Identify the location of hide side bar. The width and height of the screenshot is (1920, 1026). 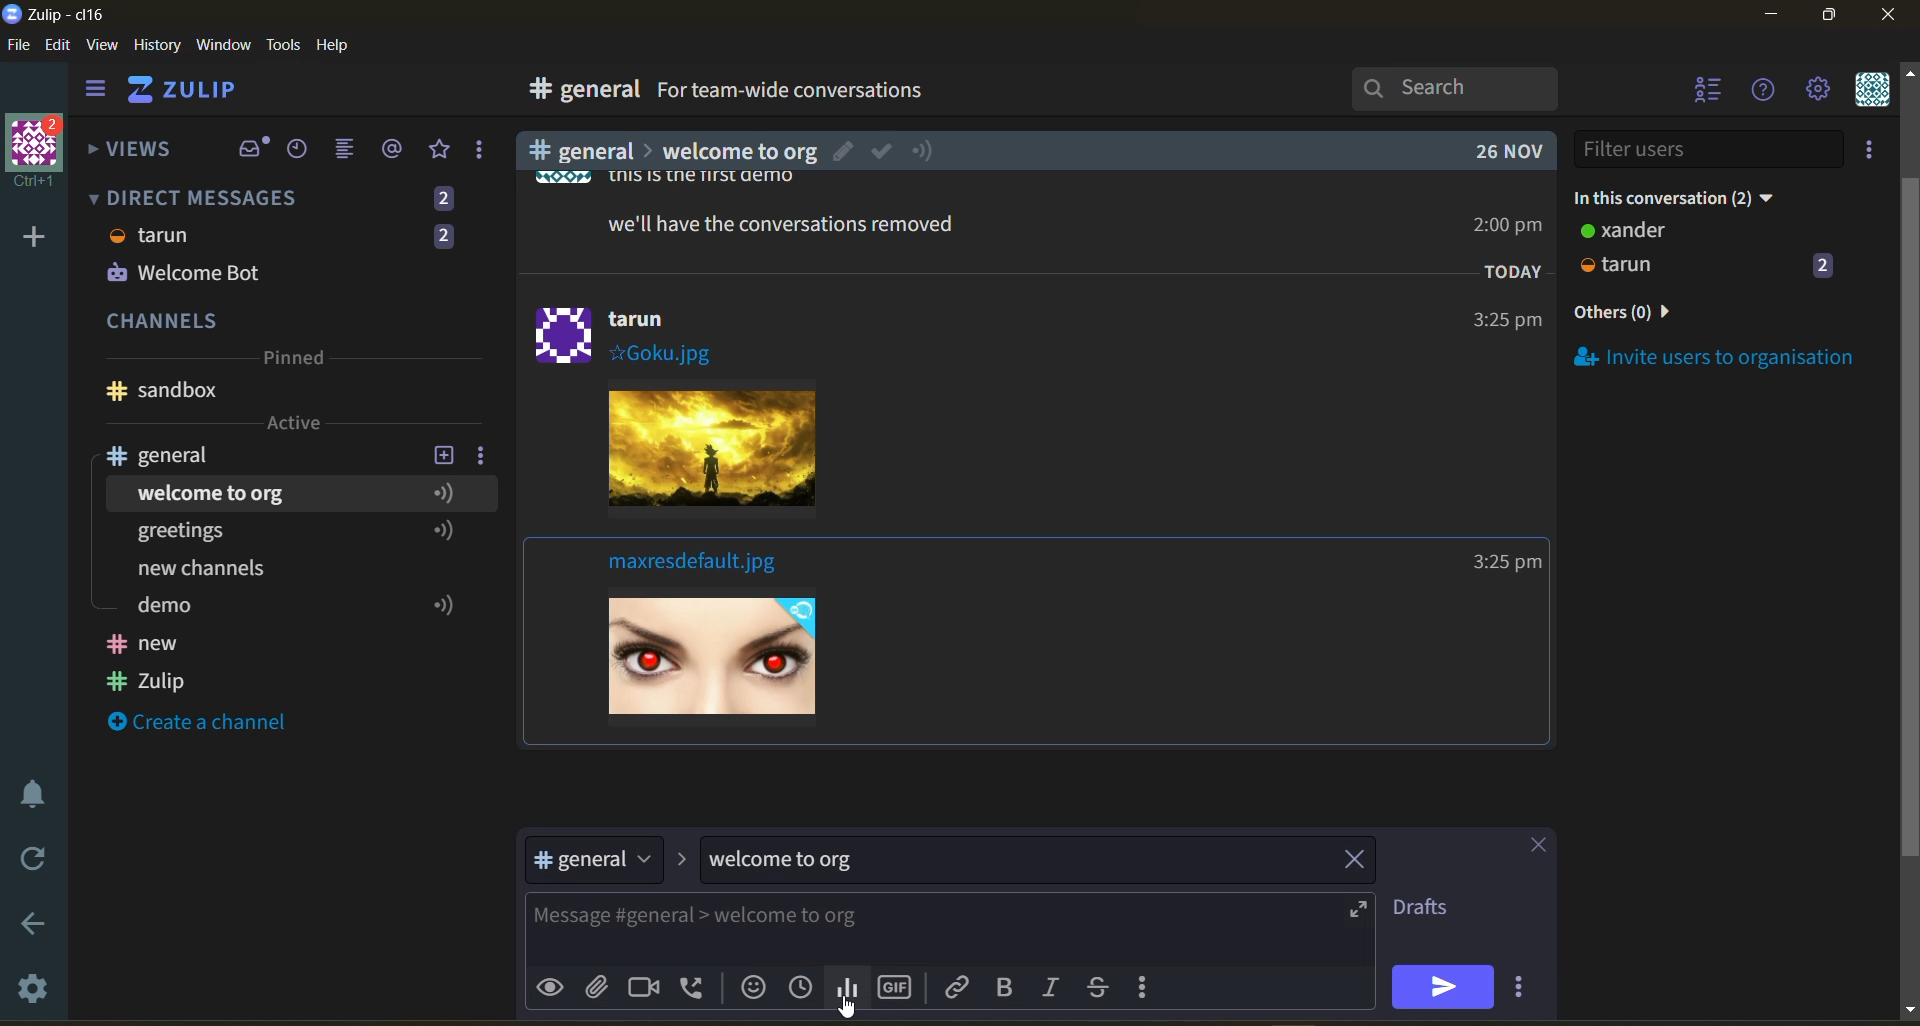
(95, 93).